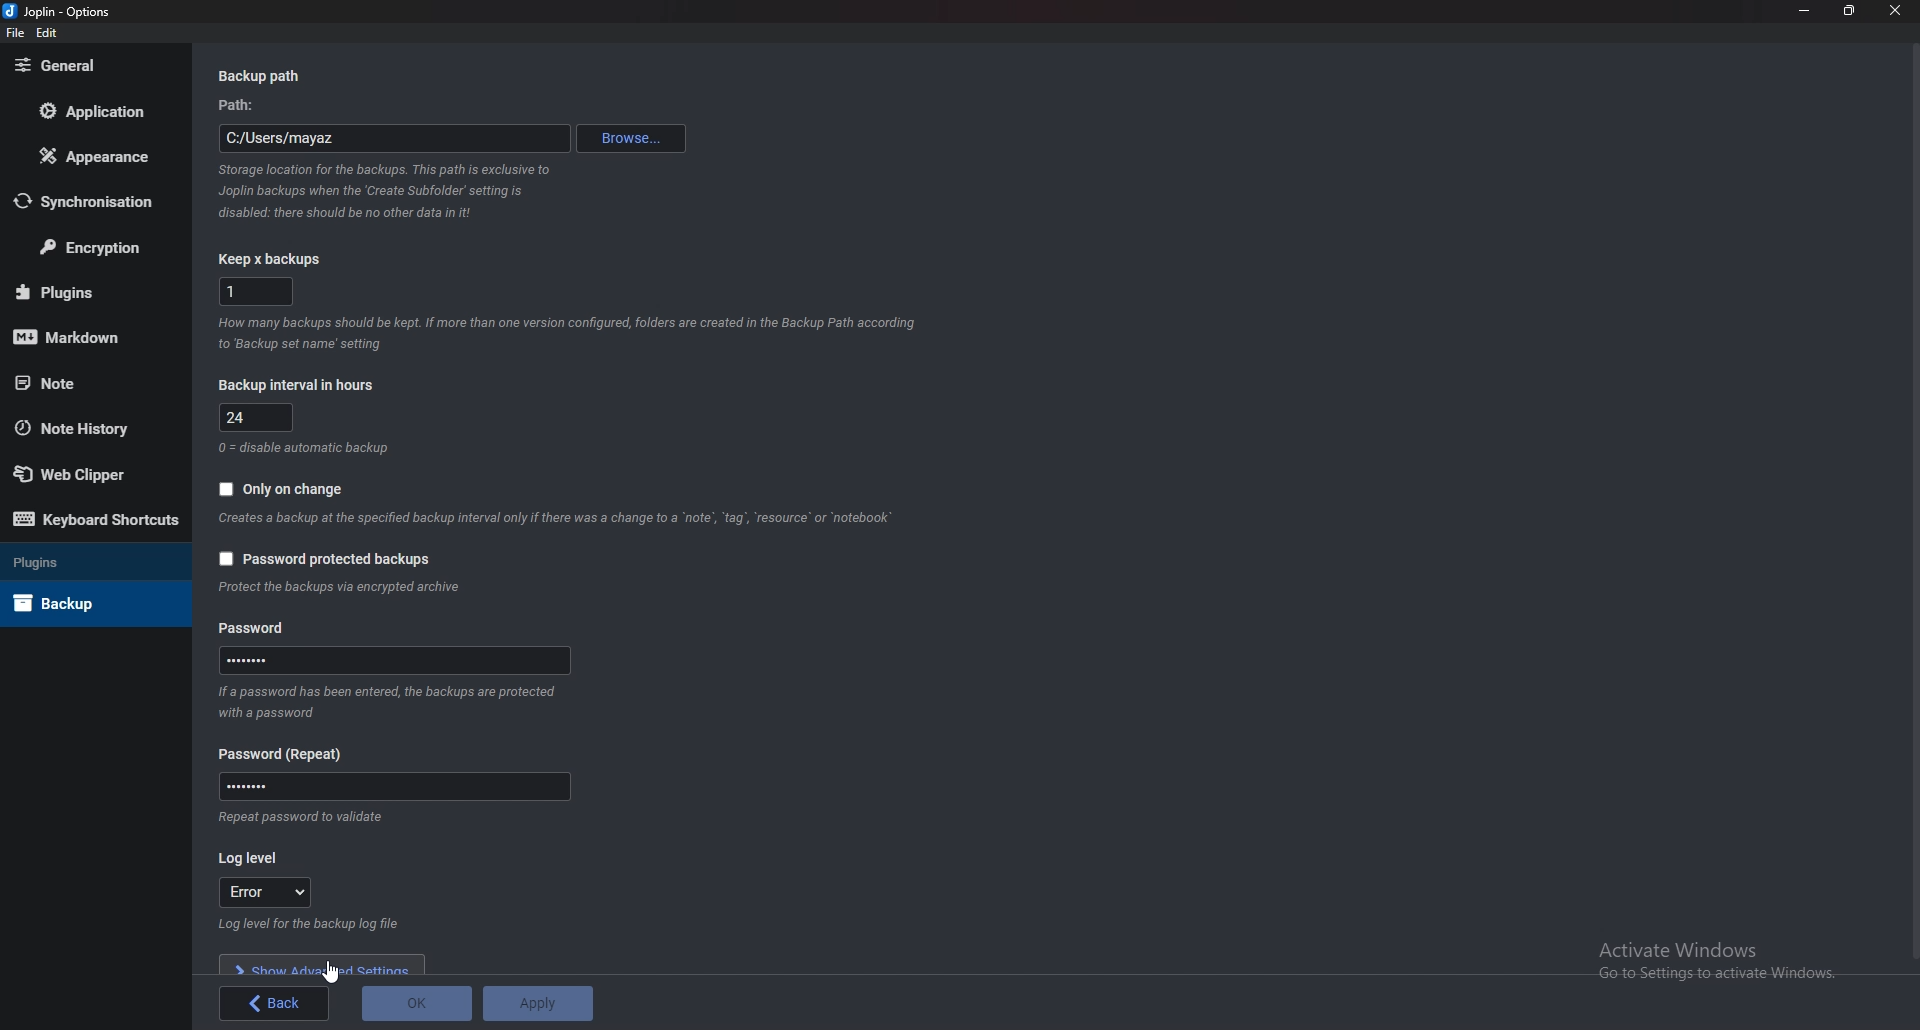  Describe the element at coordinates (326, 964) in the screenshot. I see `Show advanced settings` at that location.